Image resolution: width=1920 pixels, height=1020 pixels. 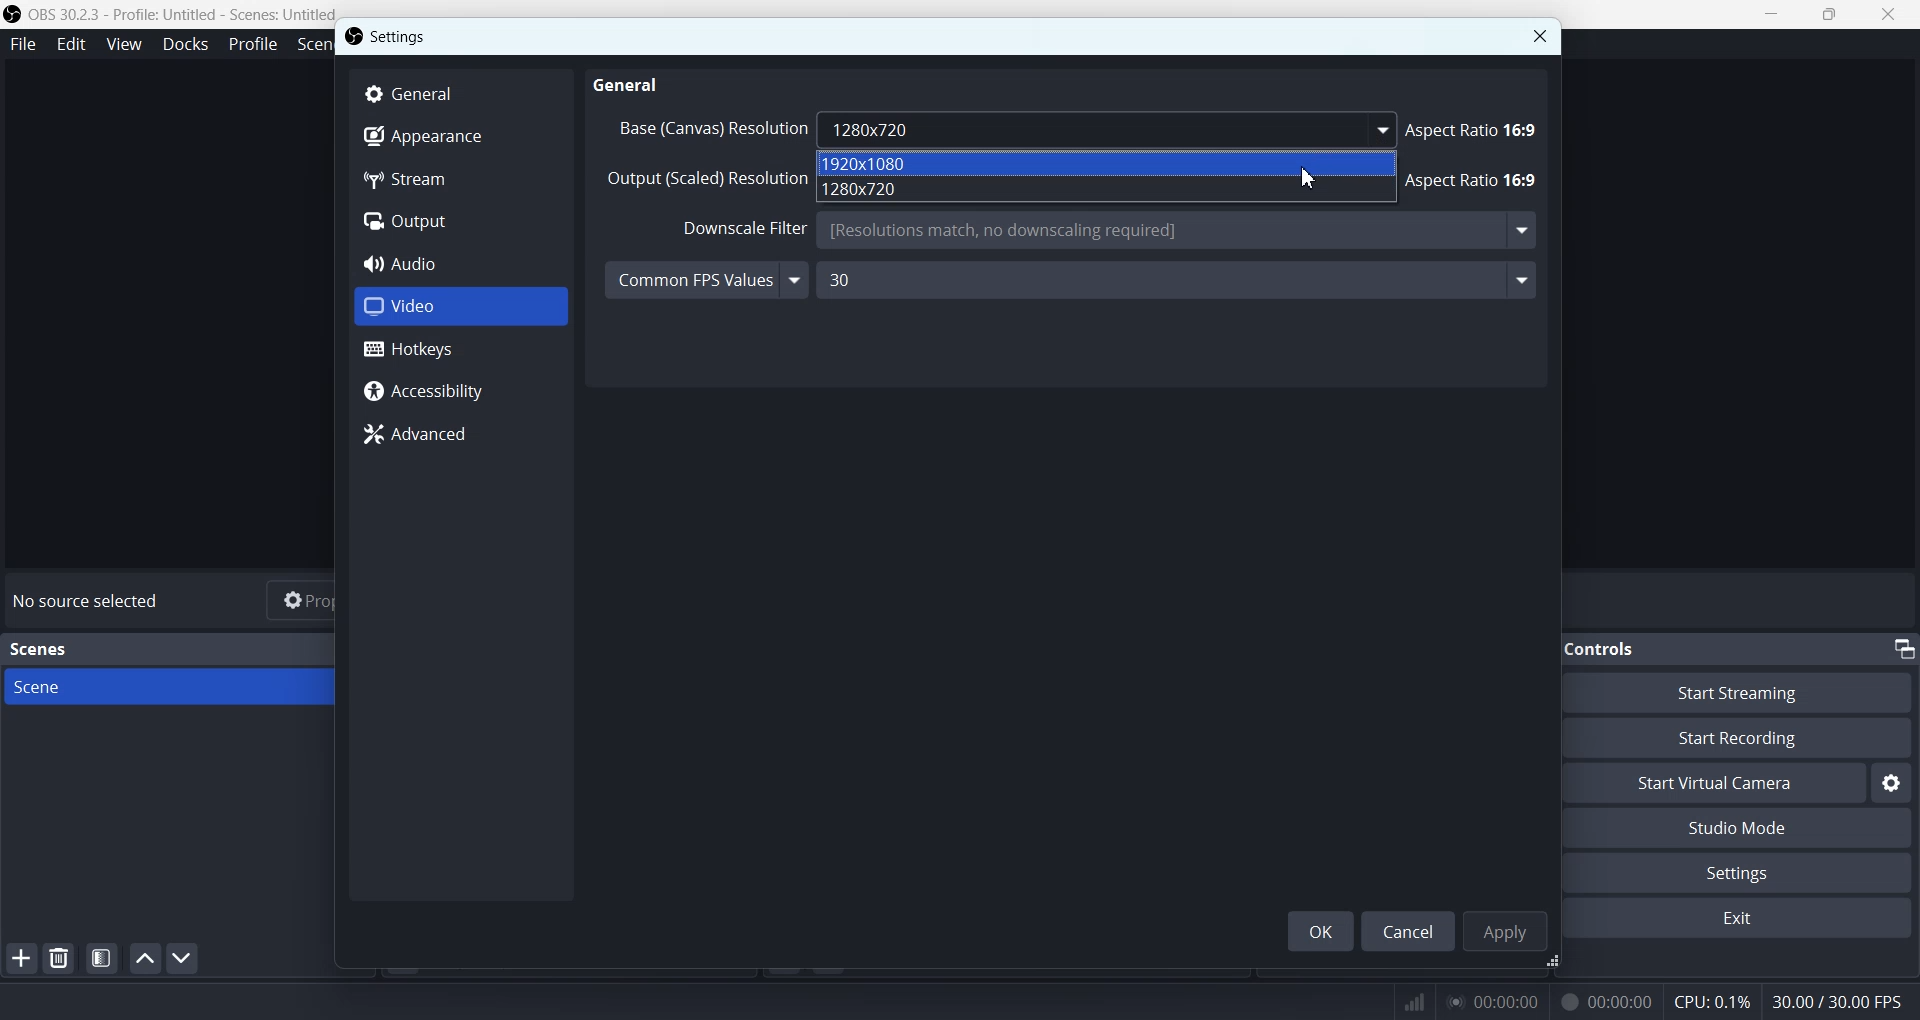 What do you see at coordinates (1713, 1003) in the screenshot?
I see `CPU` at bounding box center [1713, 1003].